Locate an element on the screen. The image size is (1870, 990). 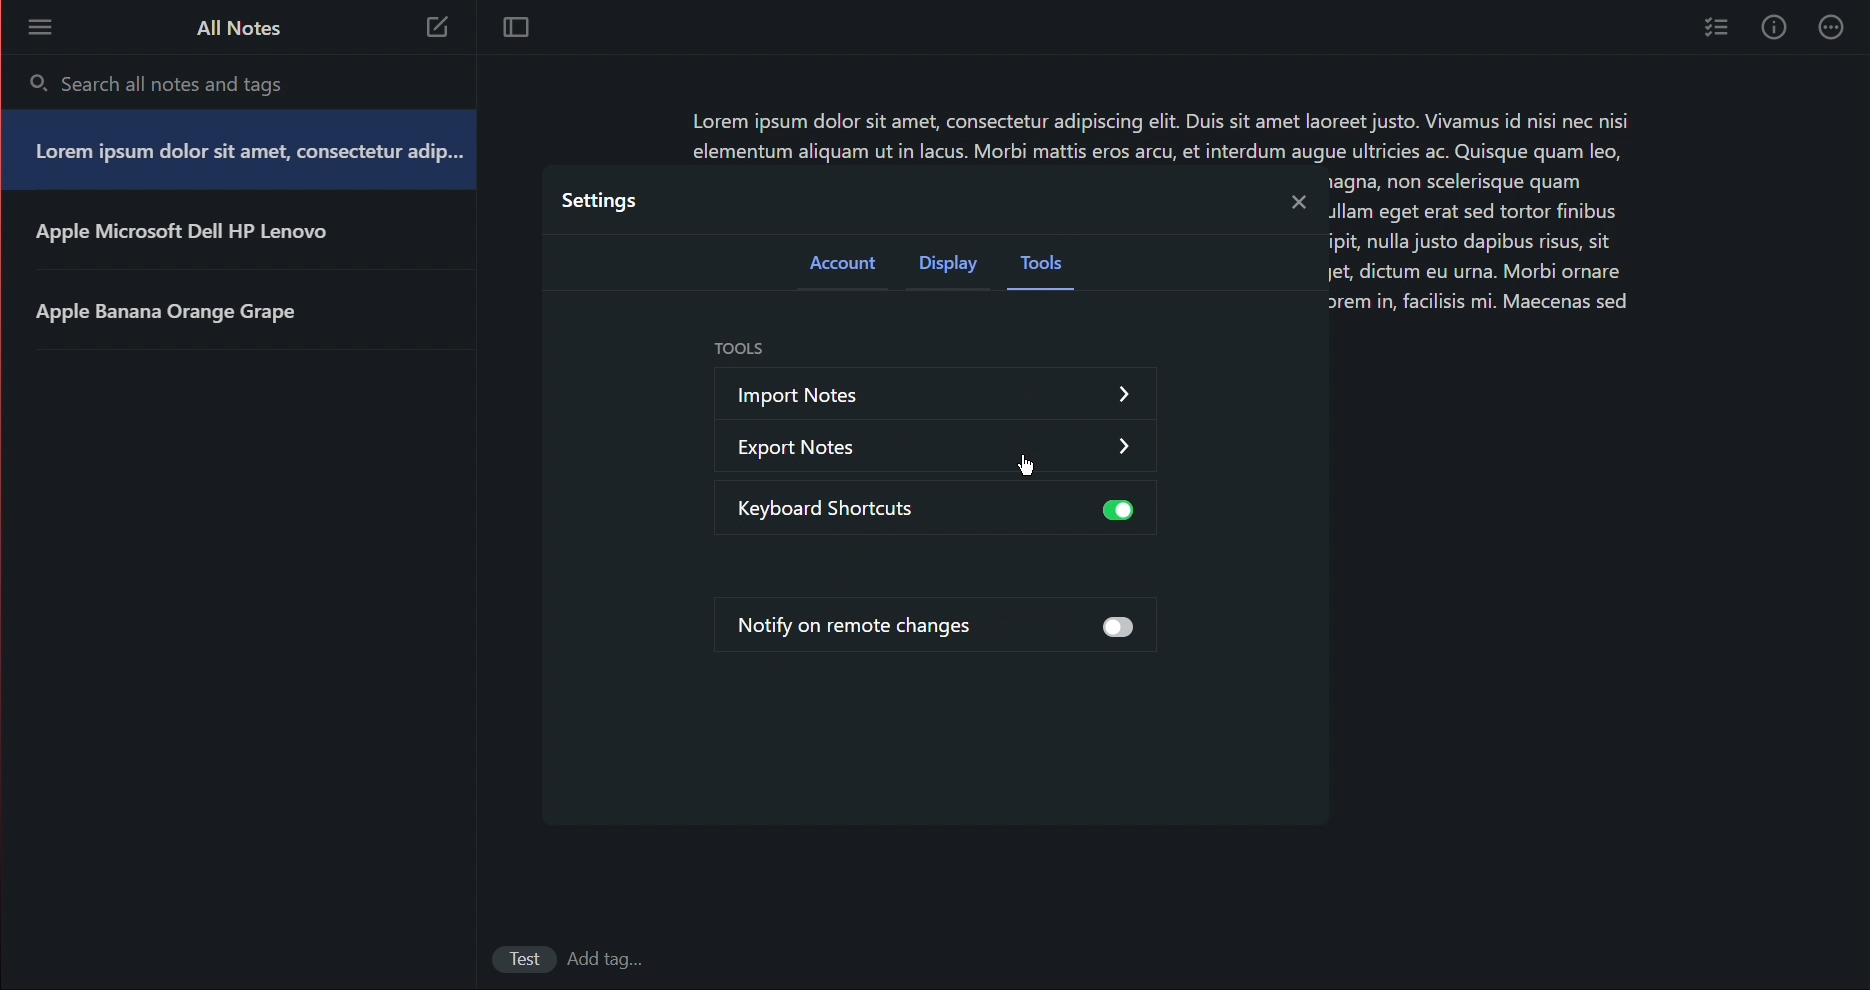
Apple Microsoft Dell HP Lenovo is located at coordinates (181, 235).